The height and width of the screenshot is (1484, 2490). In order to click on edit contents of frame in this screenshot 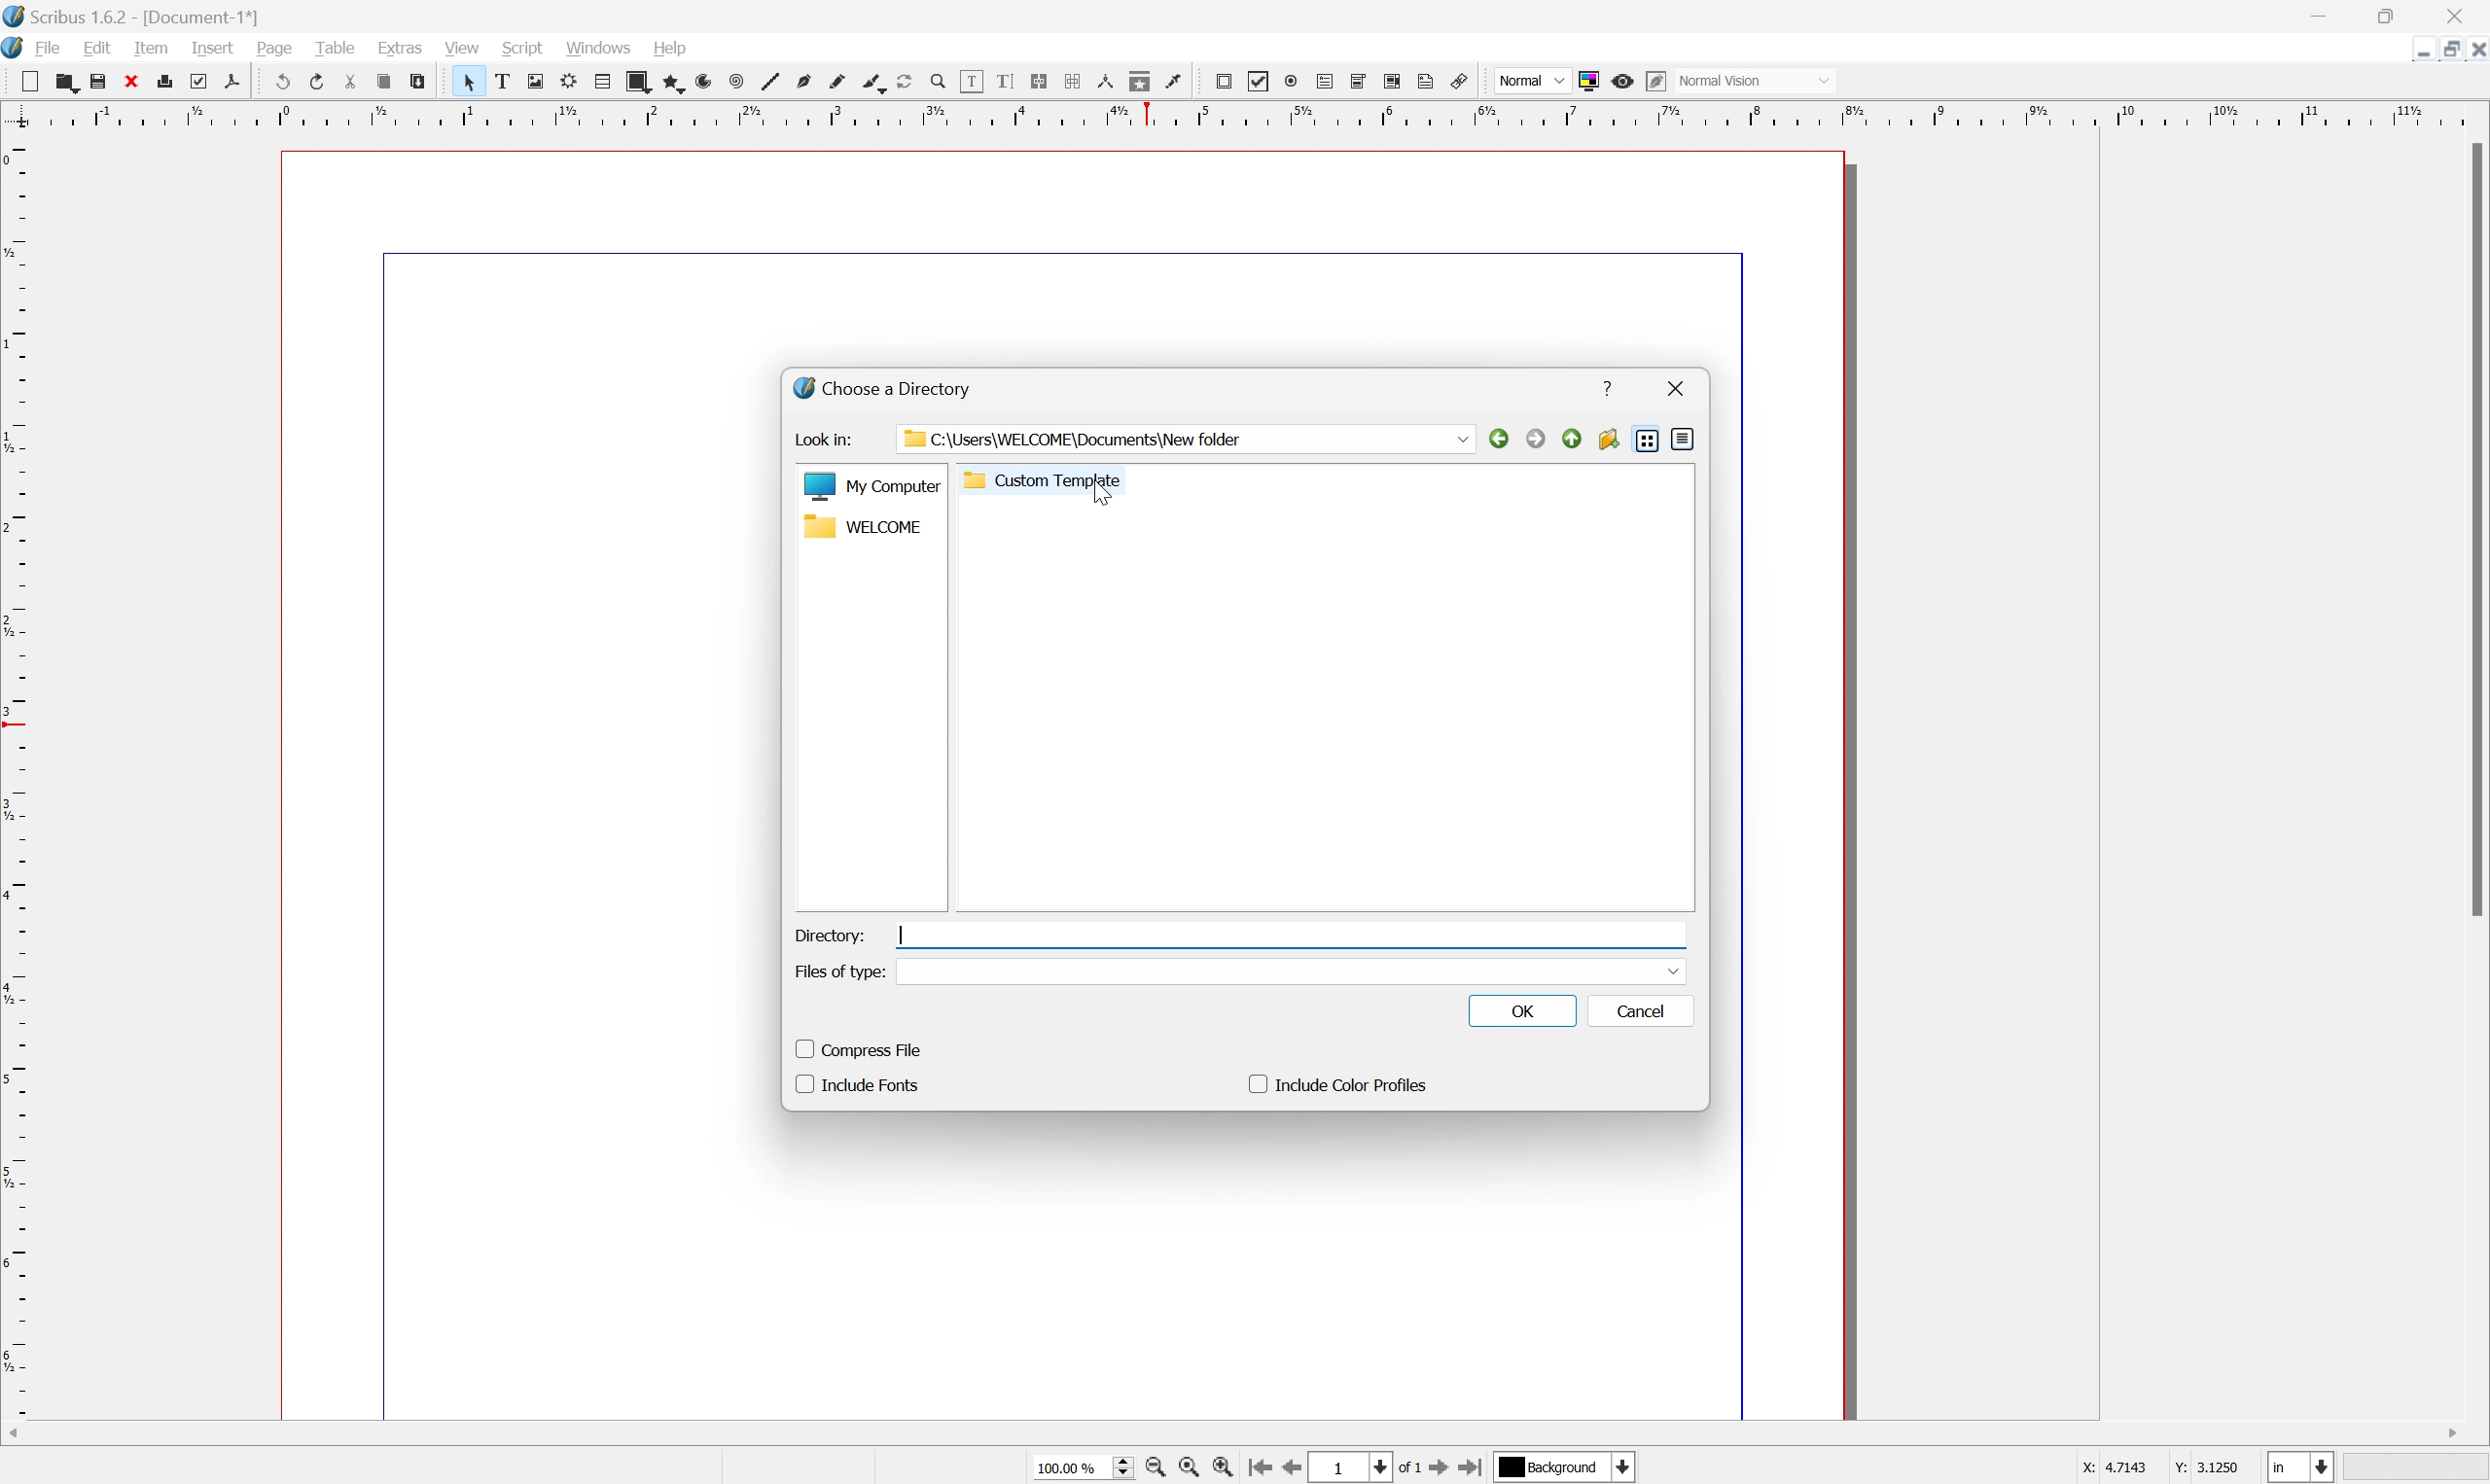, I will do `click(970, 84)`.